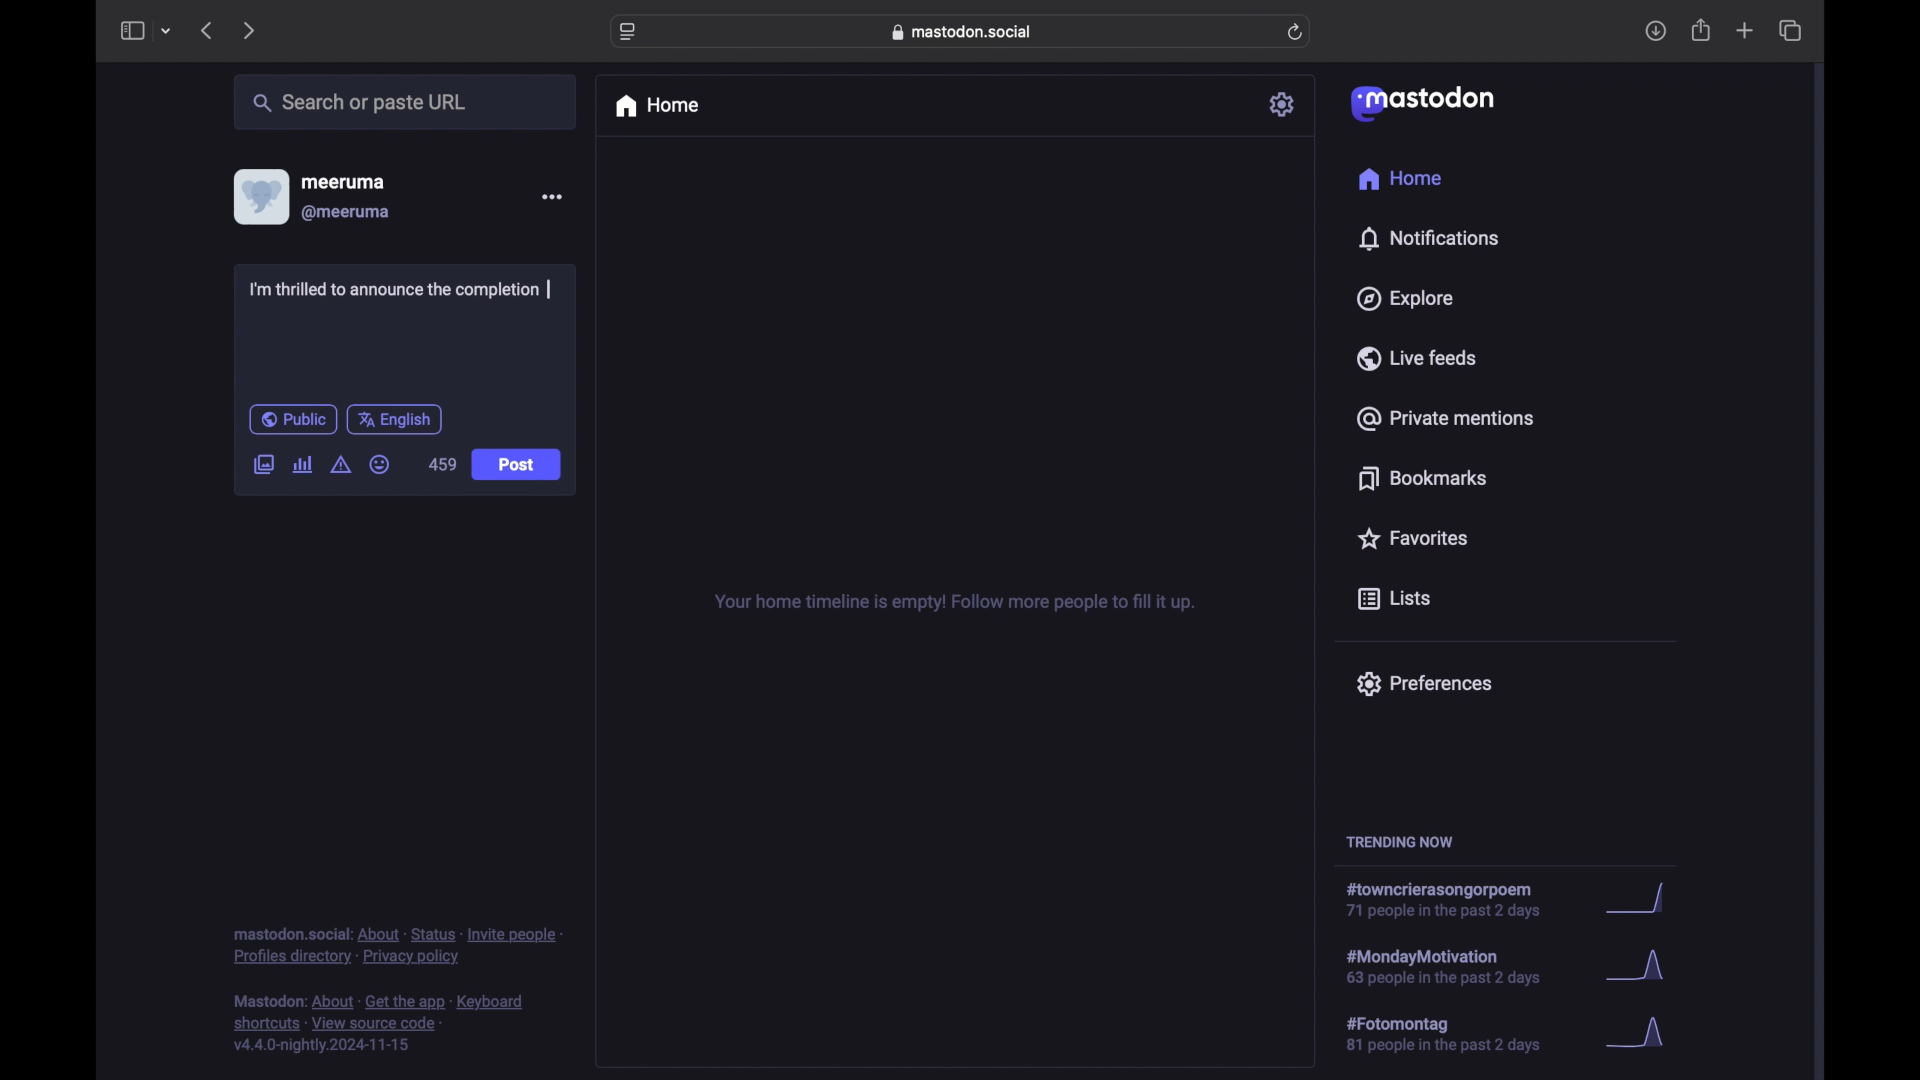 This screenshot has height=1080, width=1920. What do you see at coordinates (379, 1024) in the screenshot?
I see `footnote` at bounding box center [379, 1024].